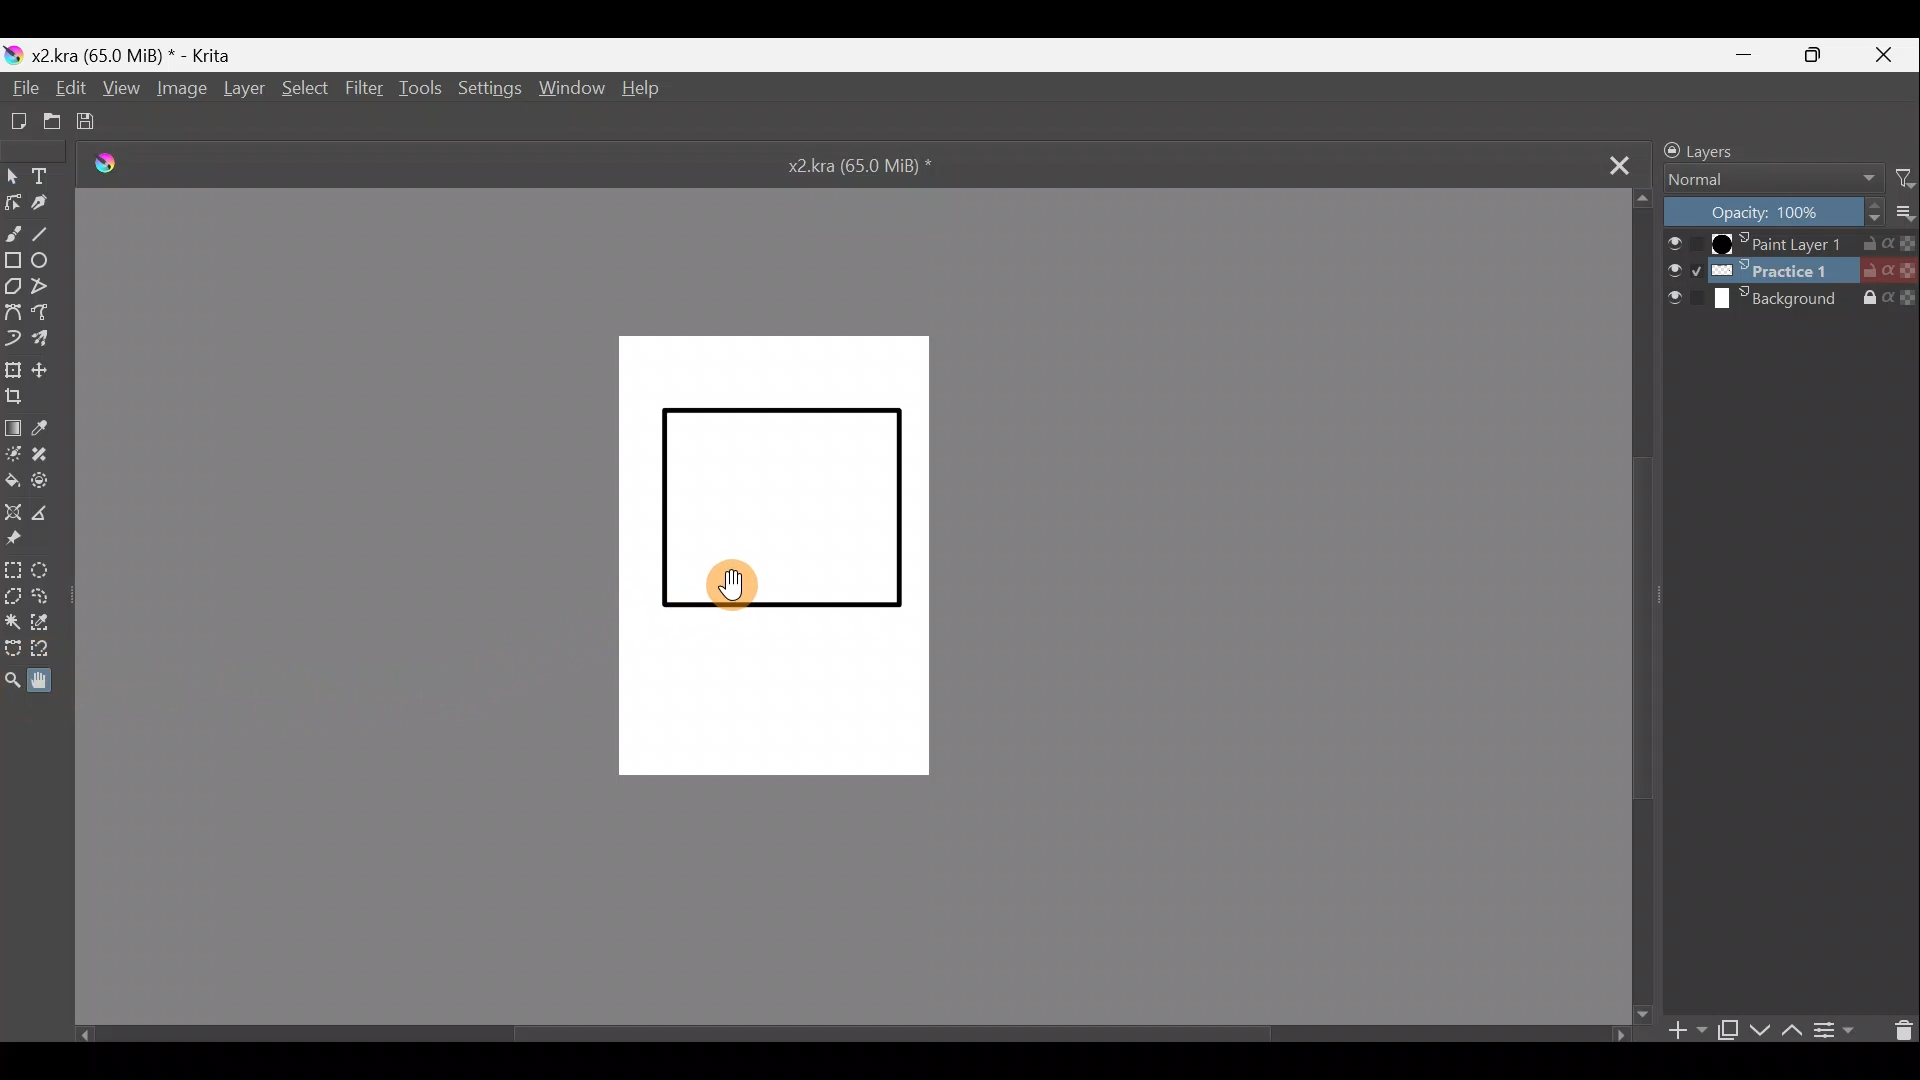  Describe the element at coordinates (55, 650) in the screenshot. I see `Magnetic curve selection tool` at that location.